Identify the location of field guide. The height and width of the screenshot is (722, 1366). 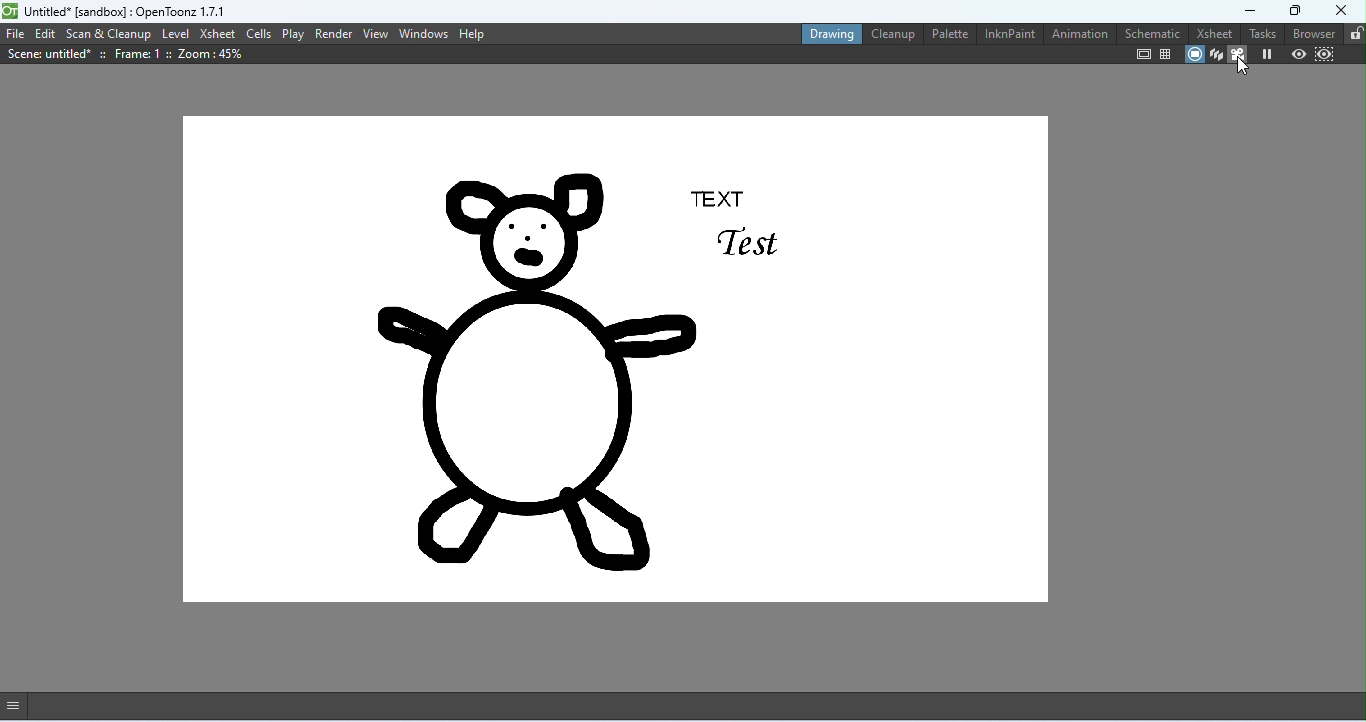
(1166, 54).